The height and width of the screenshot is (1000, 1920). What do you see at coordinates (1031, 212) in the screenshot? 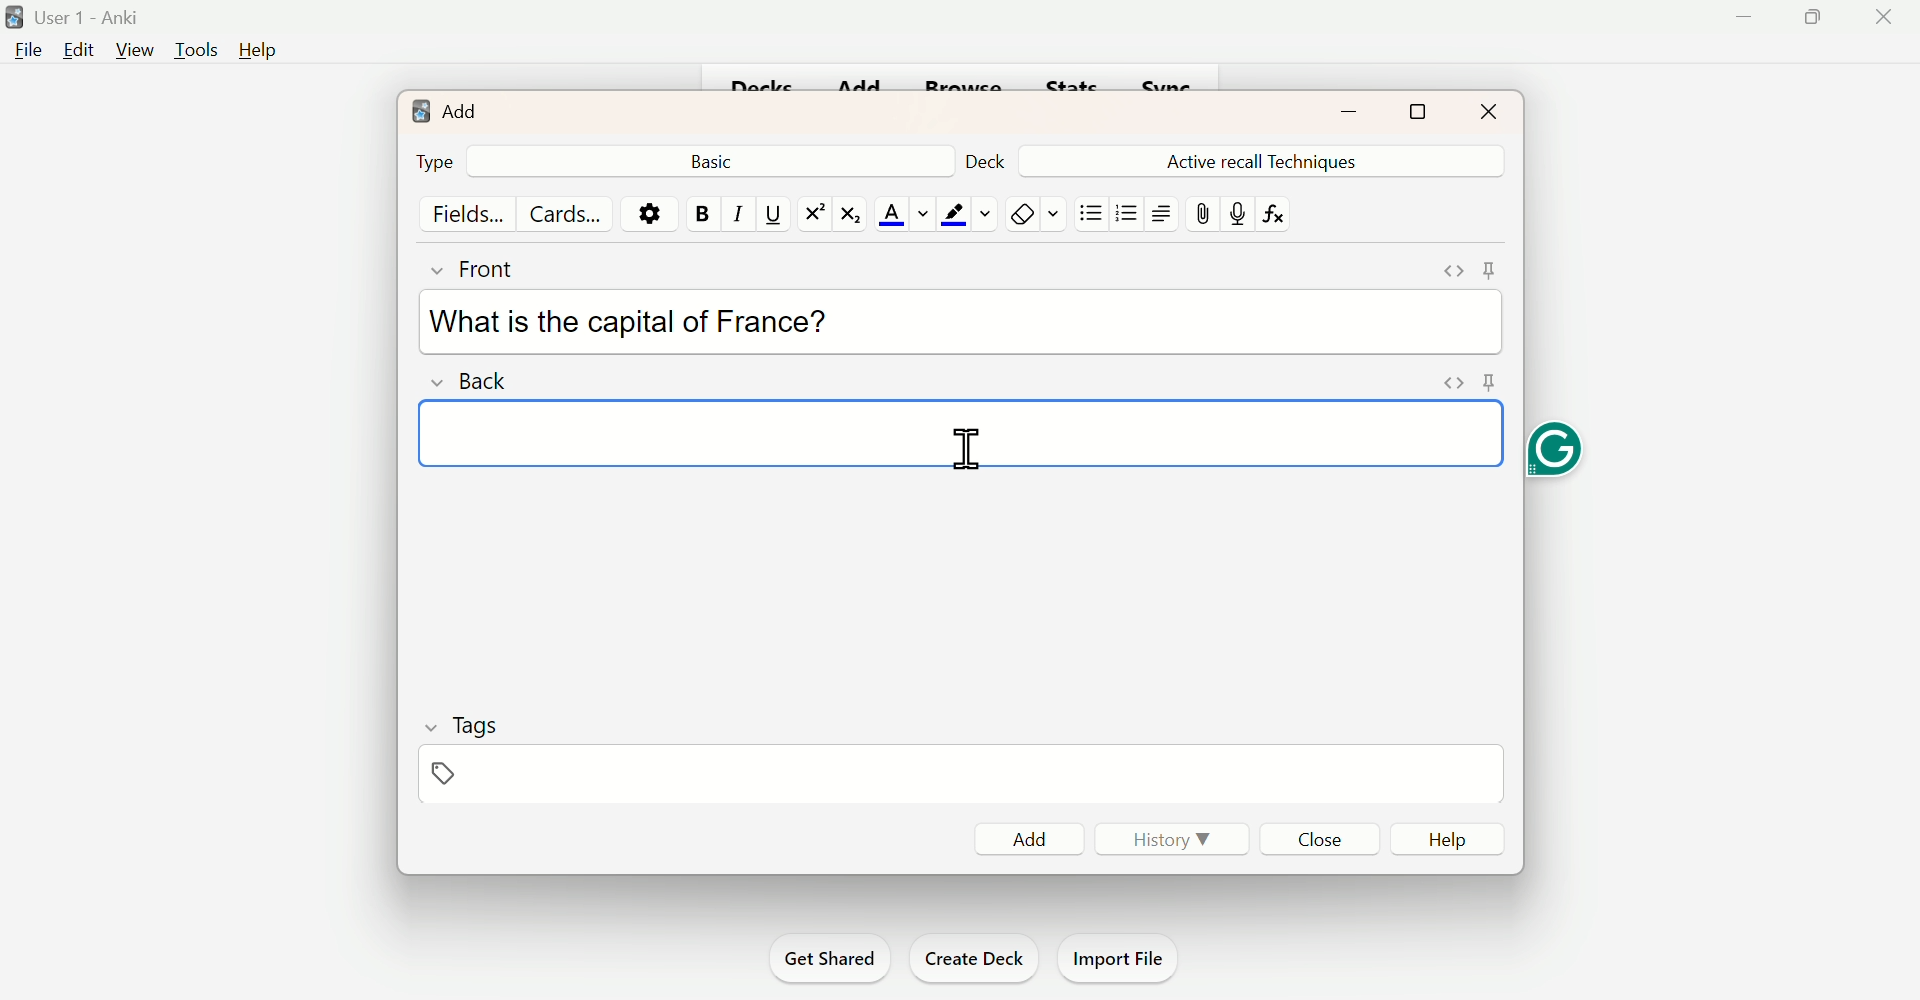
I see `Remove Formatting` at bounding box center [1031, 212].